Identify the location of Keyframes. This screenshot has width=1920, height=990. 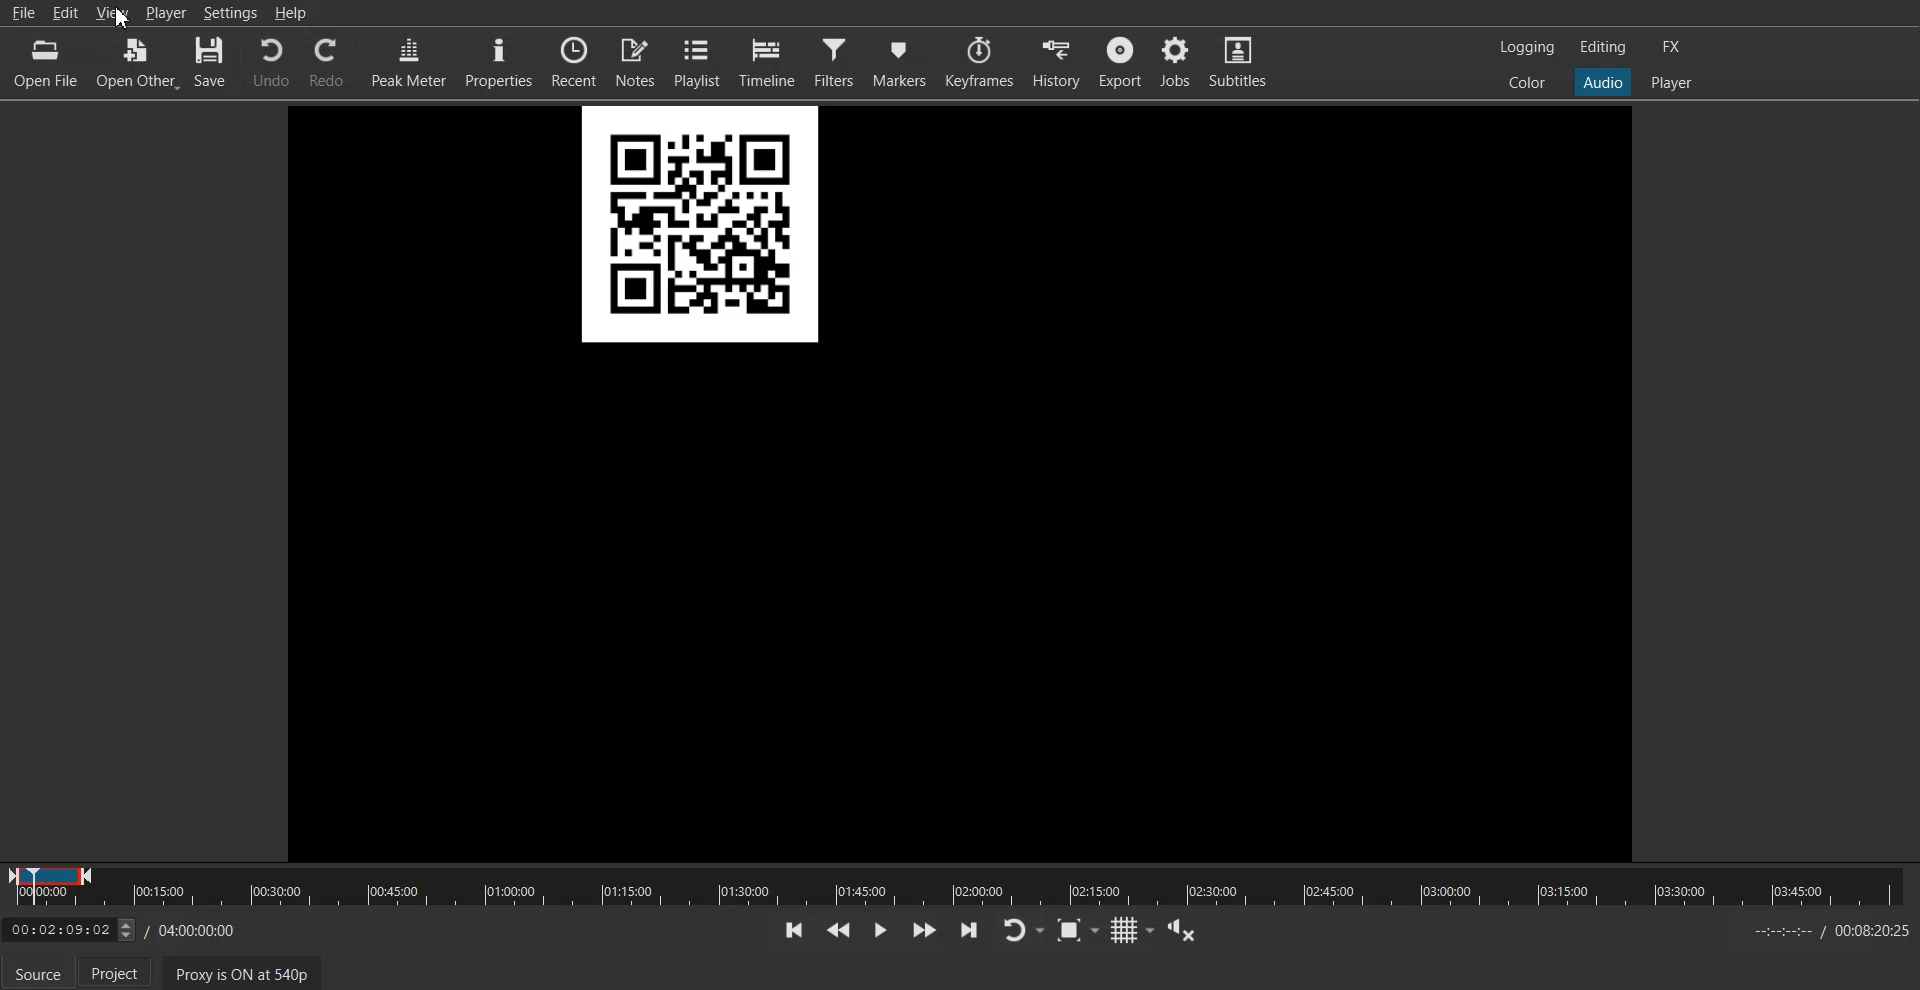
(978, 62).